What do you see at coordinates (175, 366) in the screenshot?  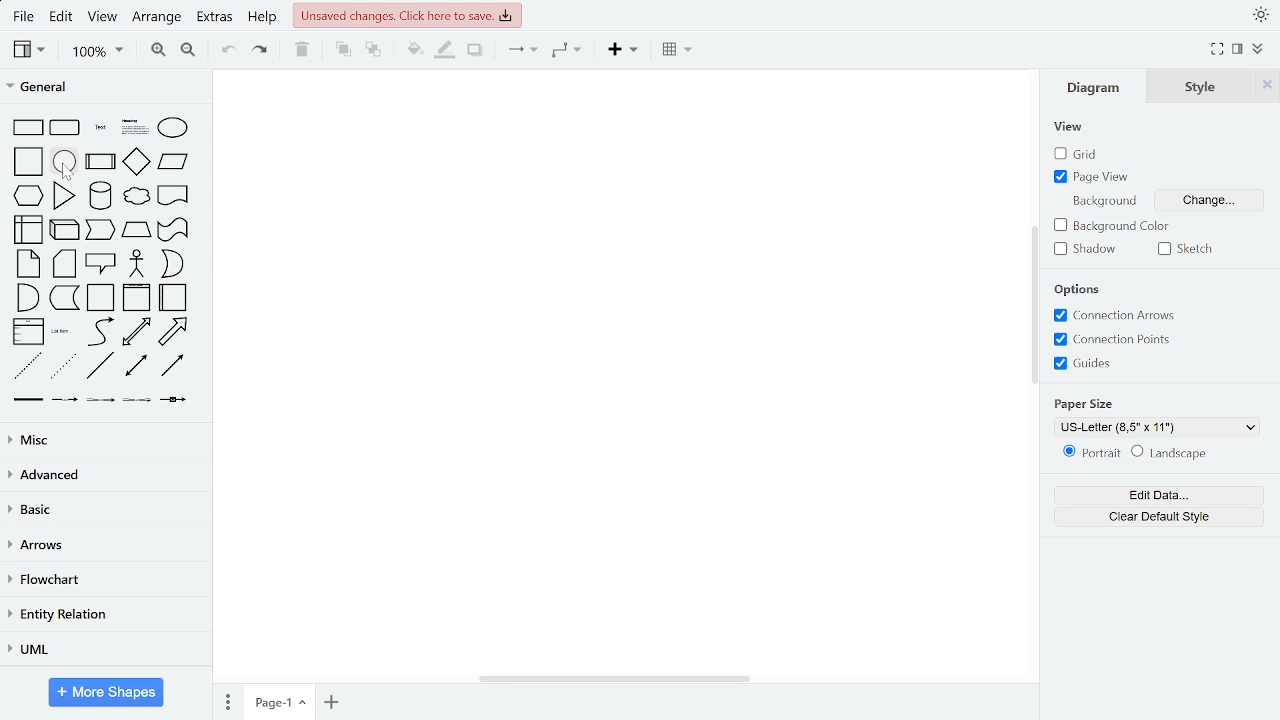 I see `directional connector` at bounding box center [175, 366].